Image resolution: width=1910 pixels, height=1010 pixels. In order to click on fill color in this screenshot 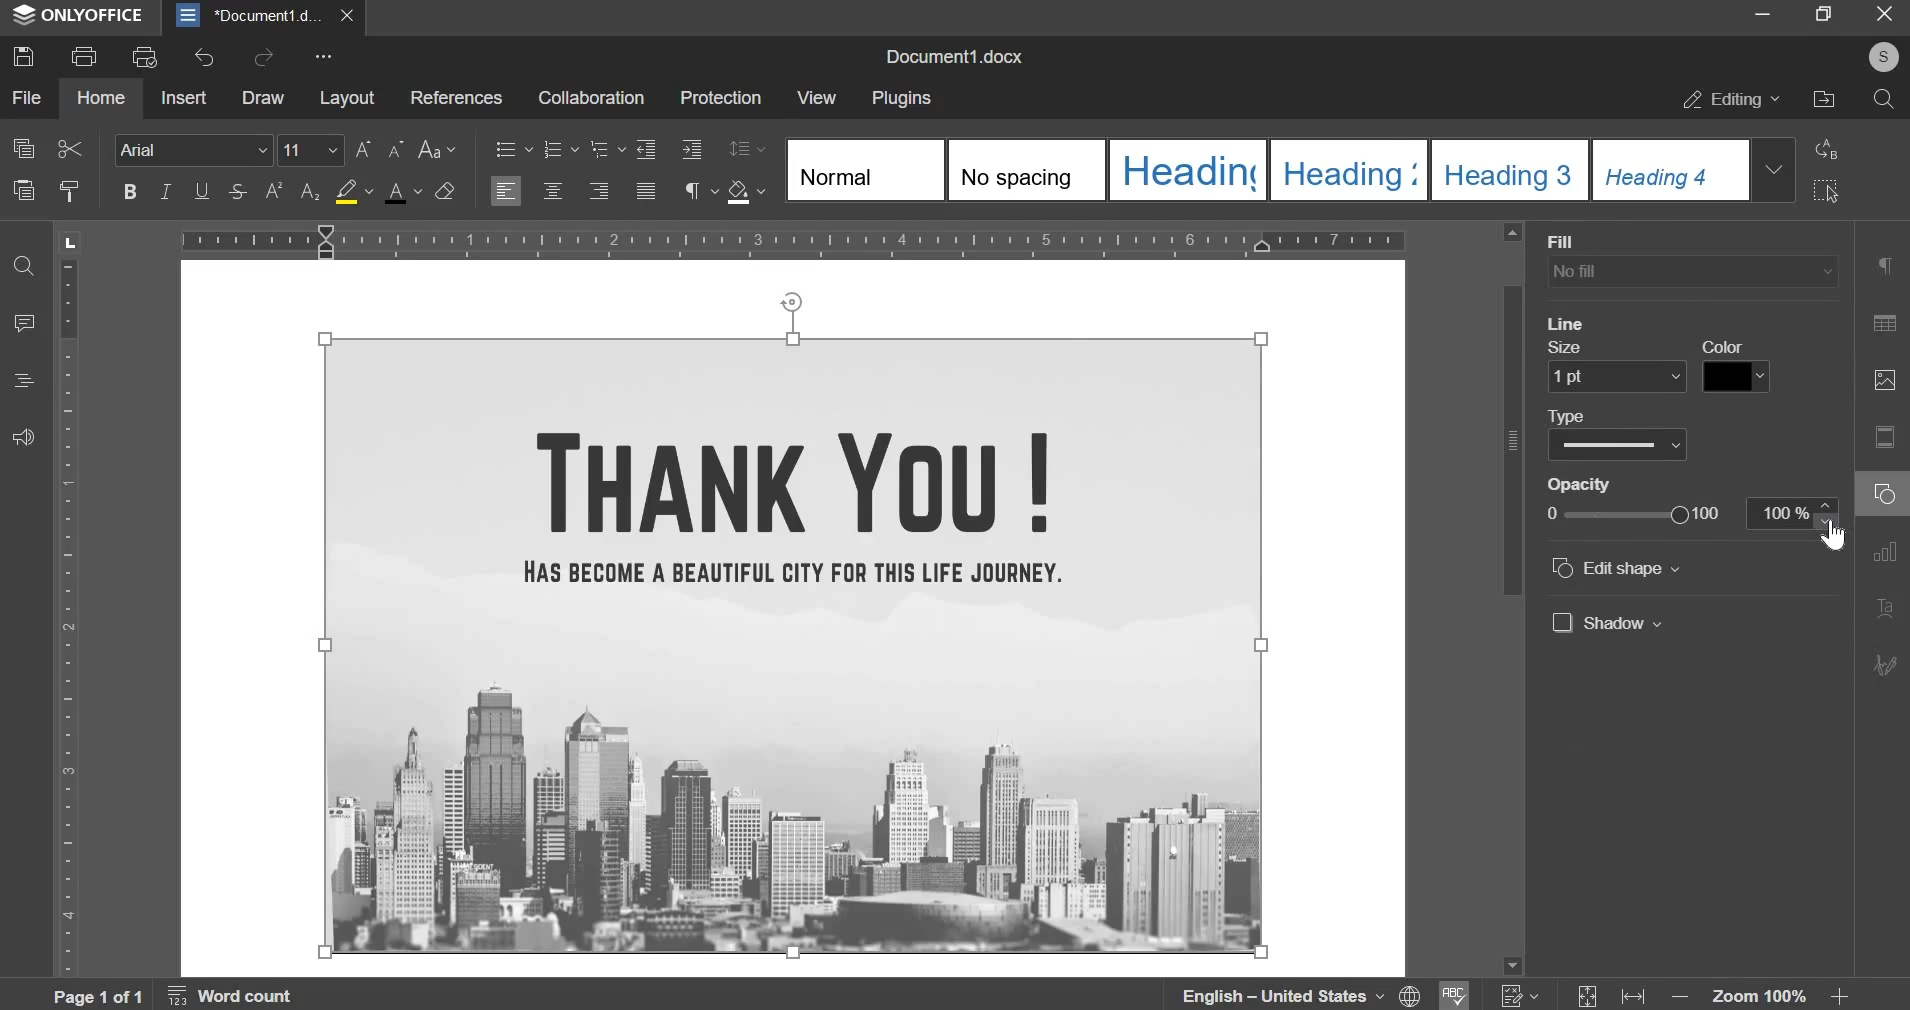, I will do `click(355, 190)`.